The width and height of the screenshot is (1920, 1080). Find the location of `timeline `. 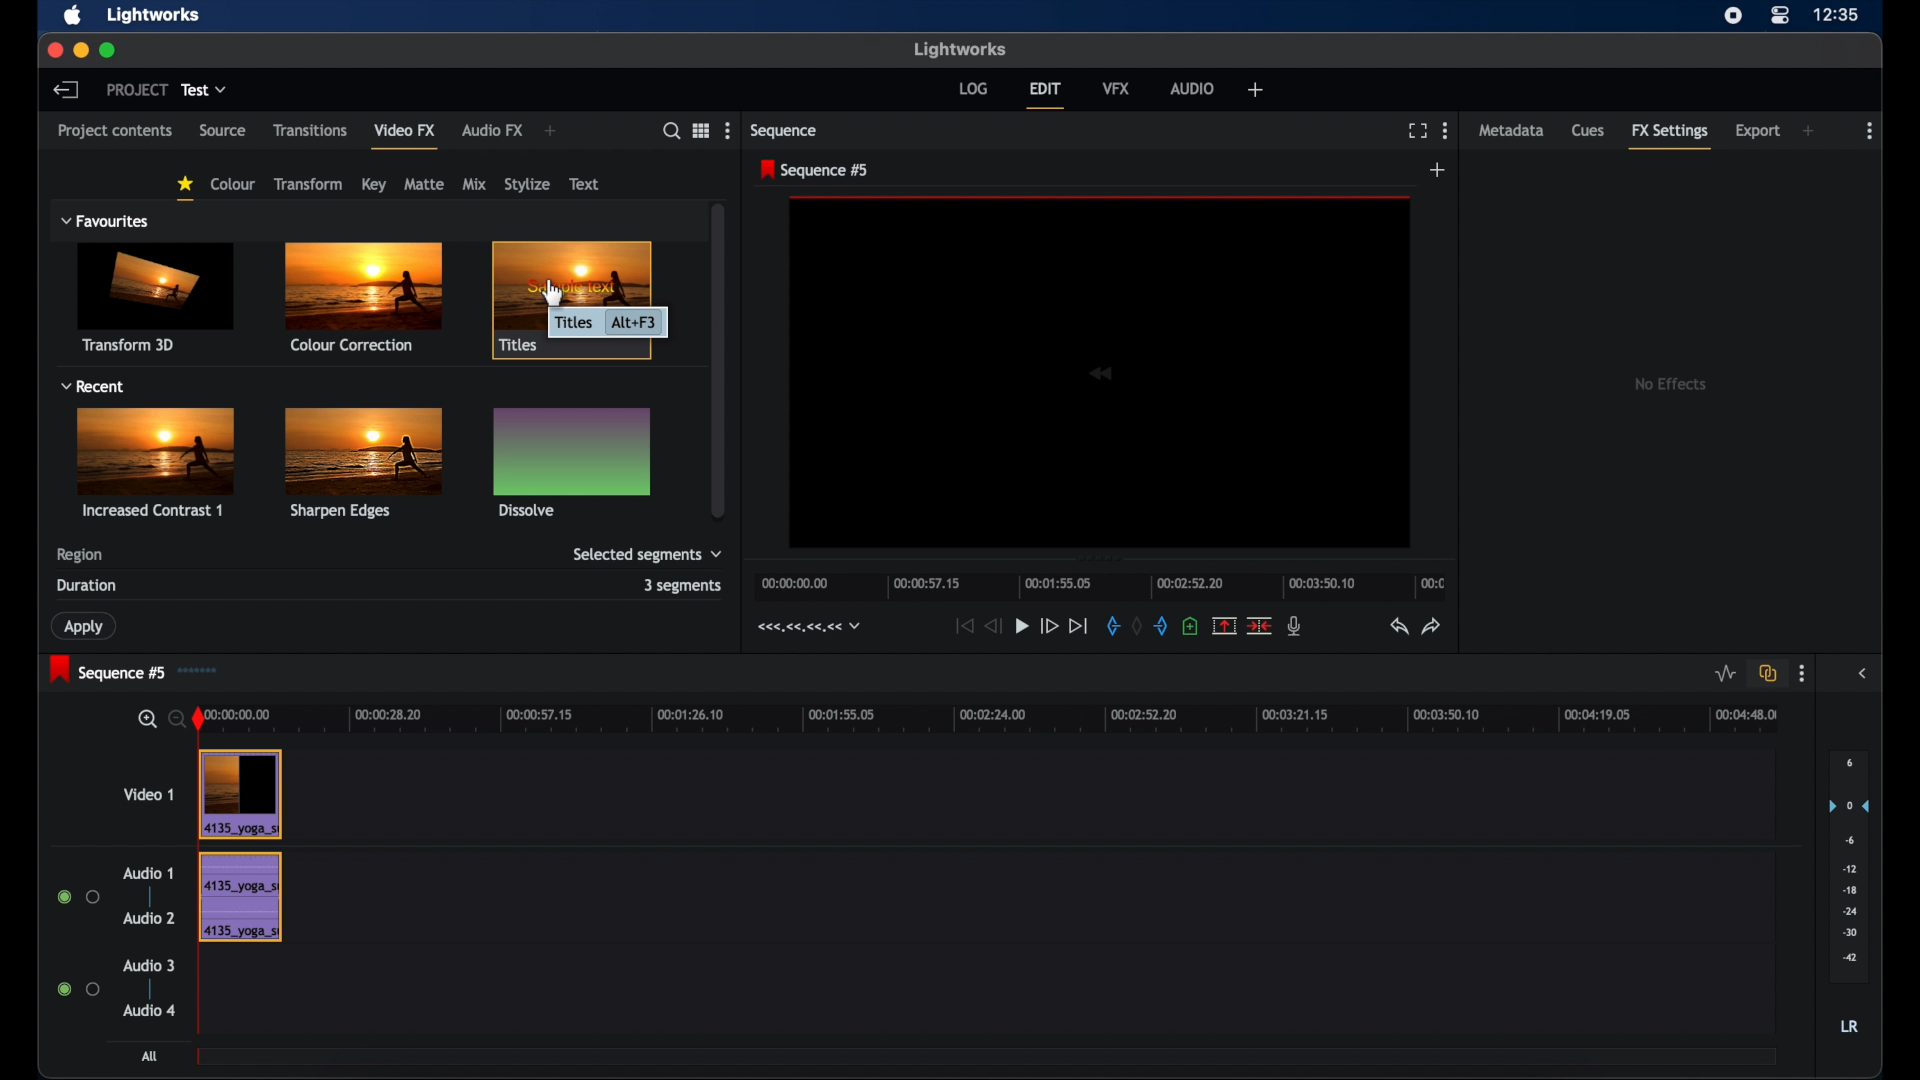

timeline  is located at coordinates (989, 718).